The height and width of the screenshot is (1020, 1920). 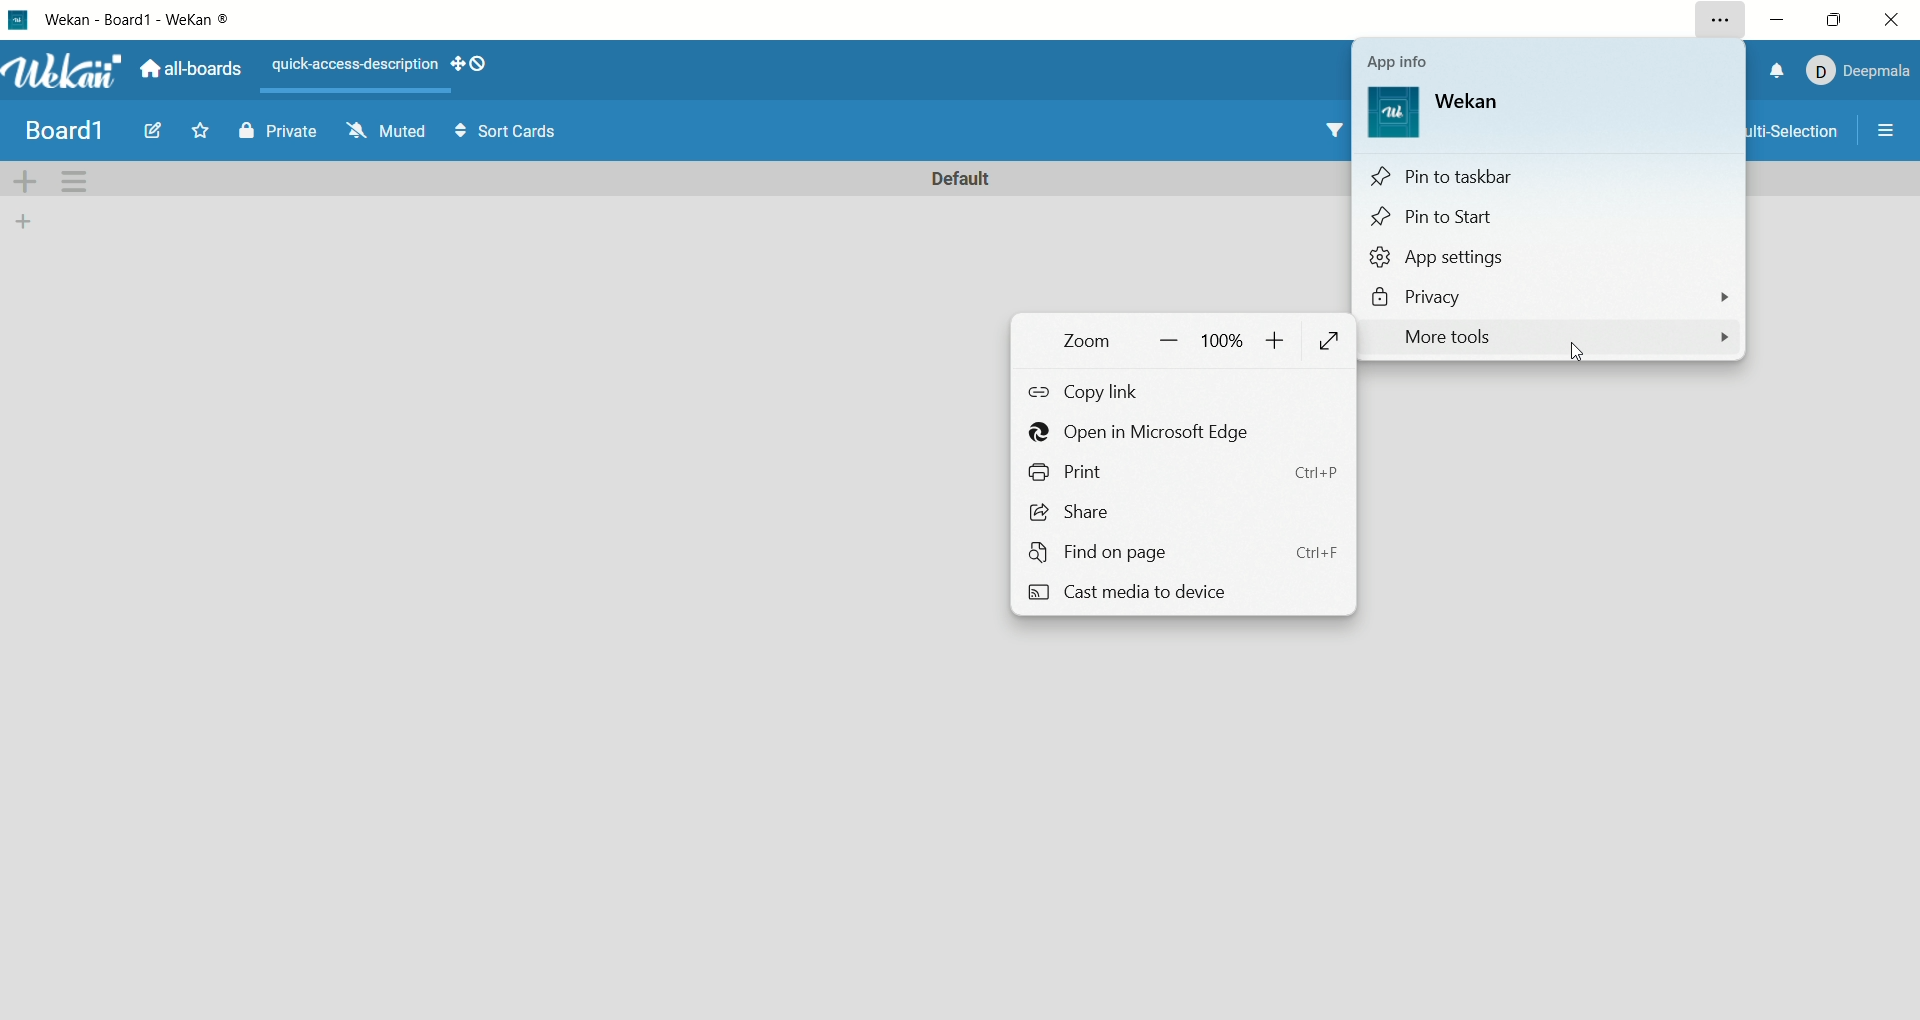 I want to click on app settings, so click(x=1549, y=257).